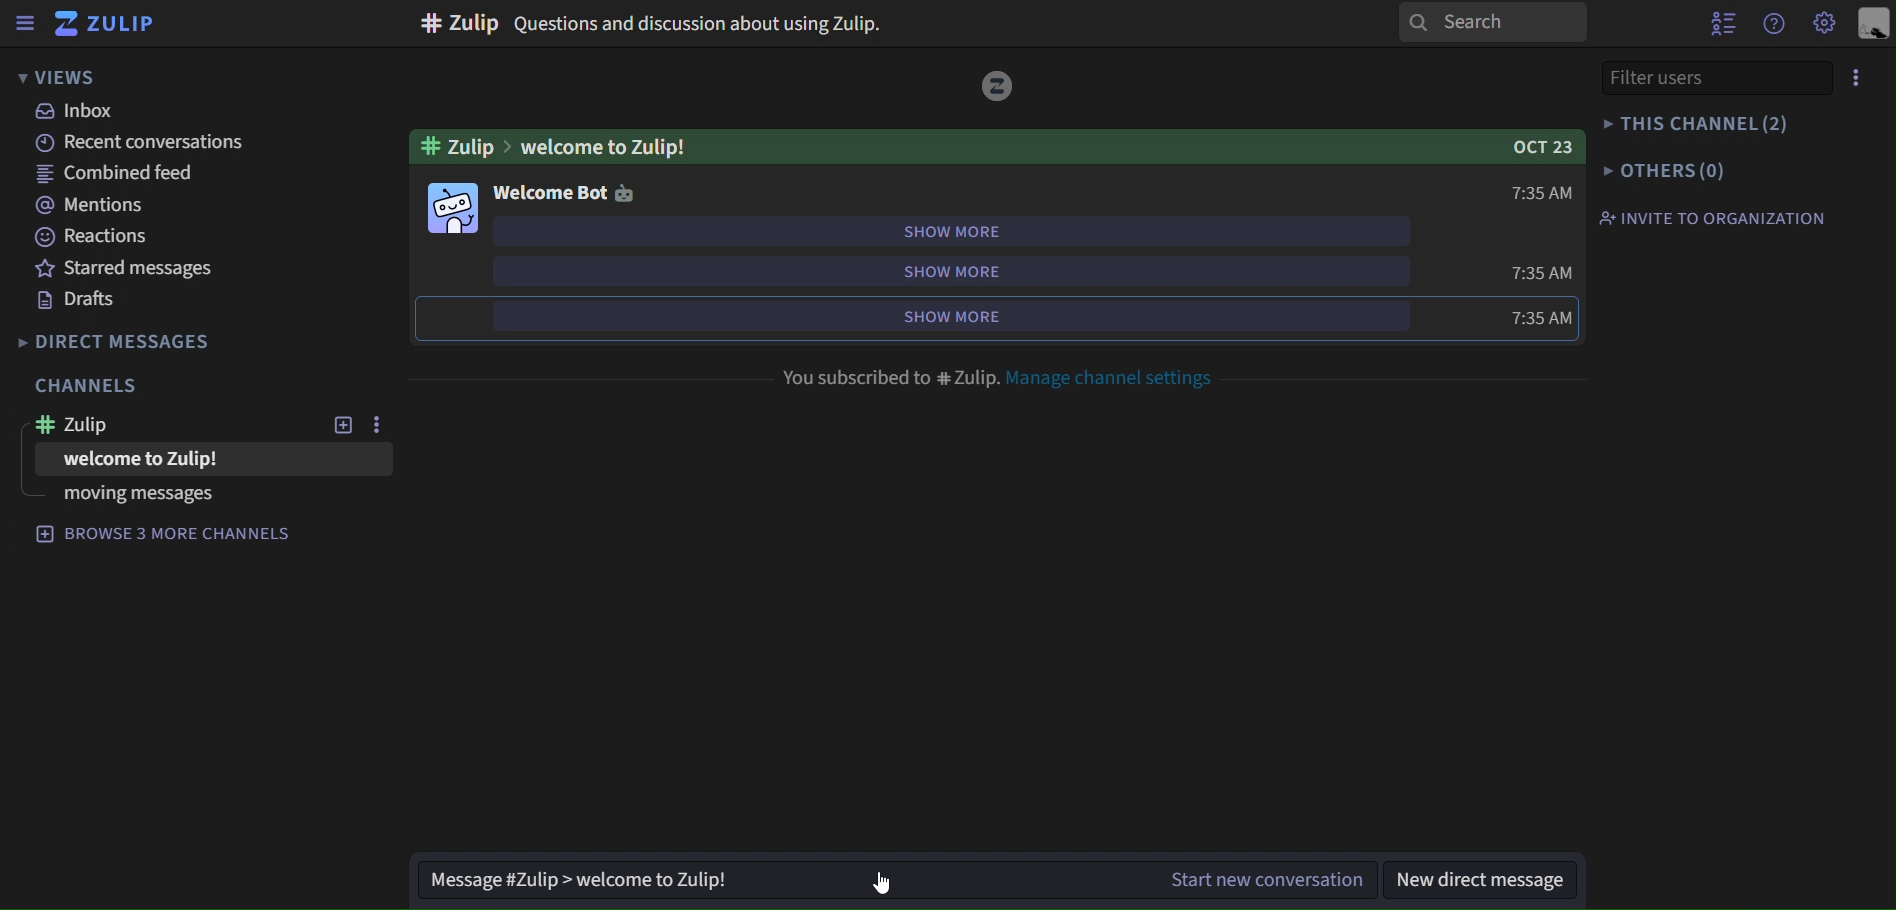  What do you see at coordinates (1123, 377) in the screenshot?
I see `manage channel settings` at bounding box center [1123, 377].